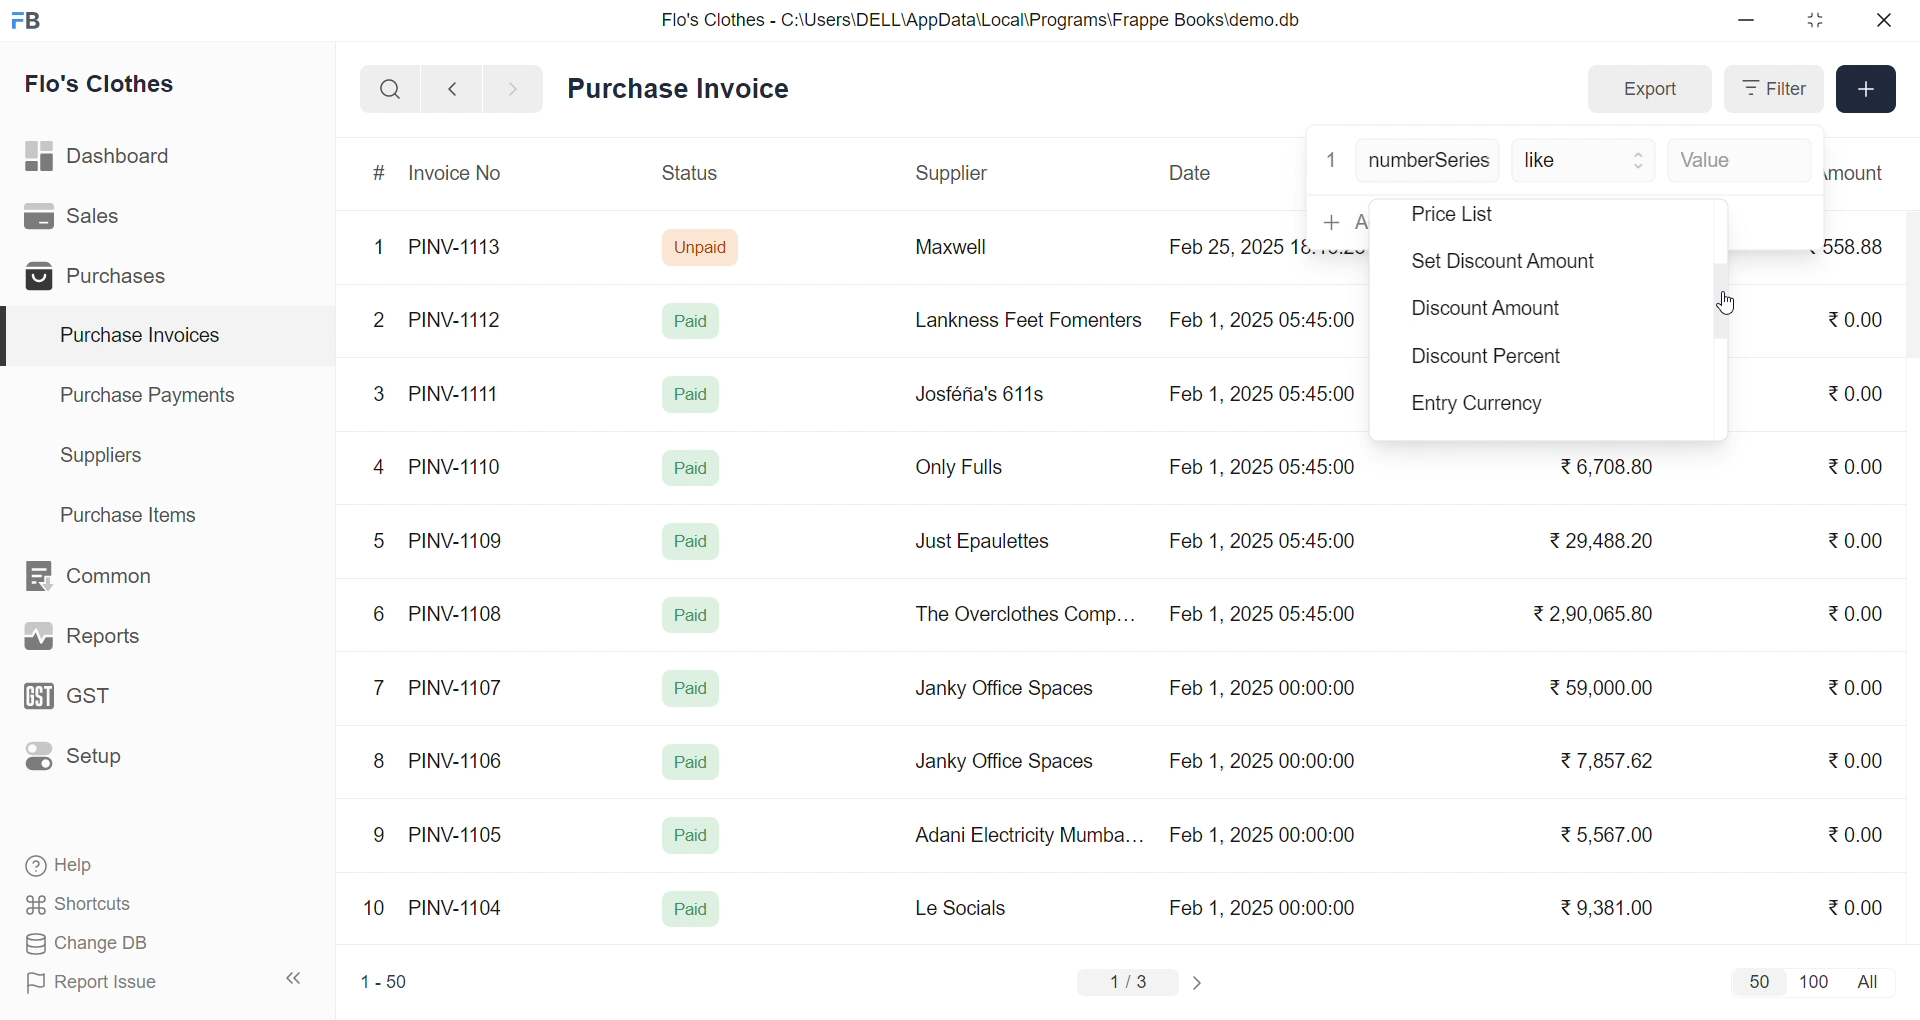 This screenshot has height=1020, width=1920. What do you see at coordinates (1862, 246) in the screenshot?
I see `₹558.88` at bounding box center [1862, 246].